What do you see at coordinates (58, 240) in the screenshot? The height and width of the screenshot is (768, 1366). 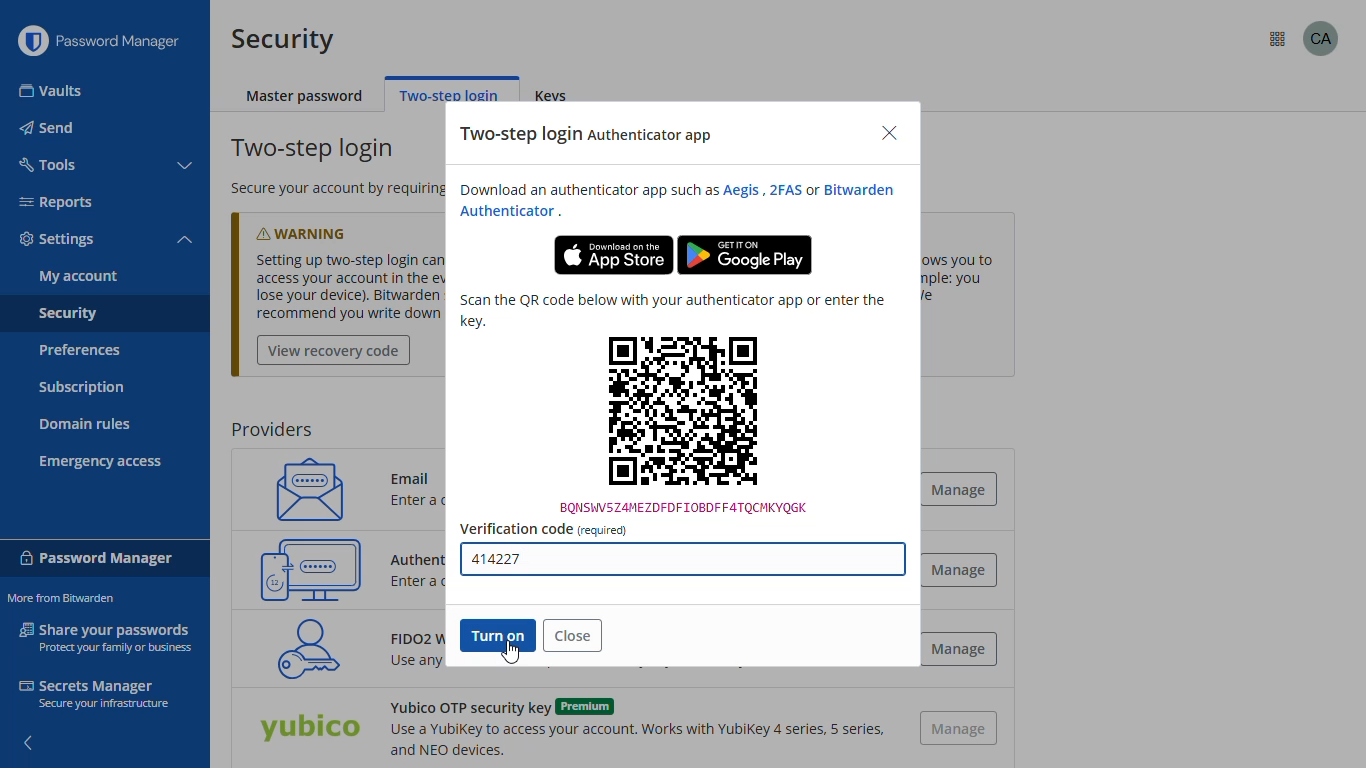 I see `settings` at bounding box center [58, 240].